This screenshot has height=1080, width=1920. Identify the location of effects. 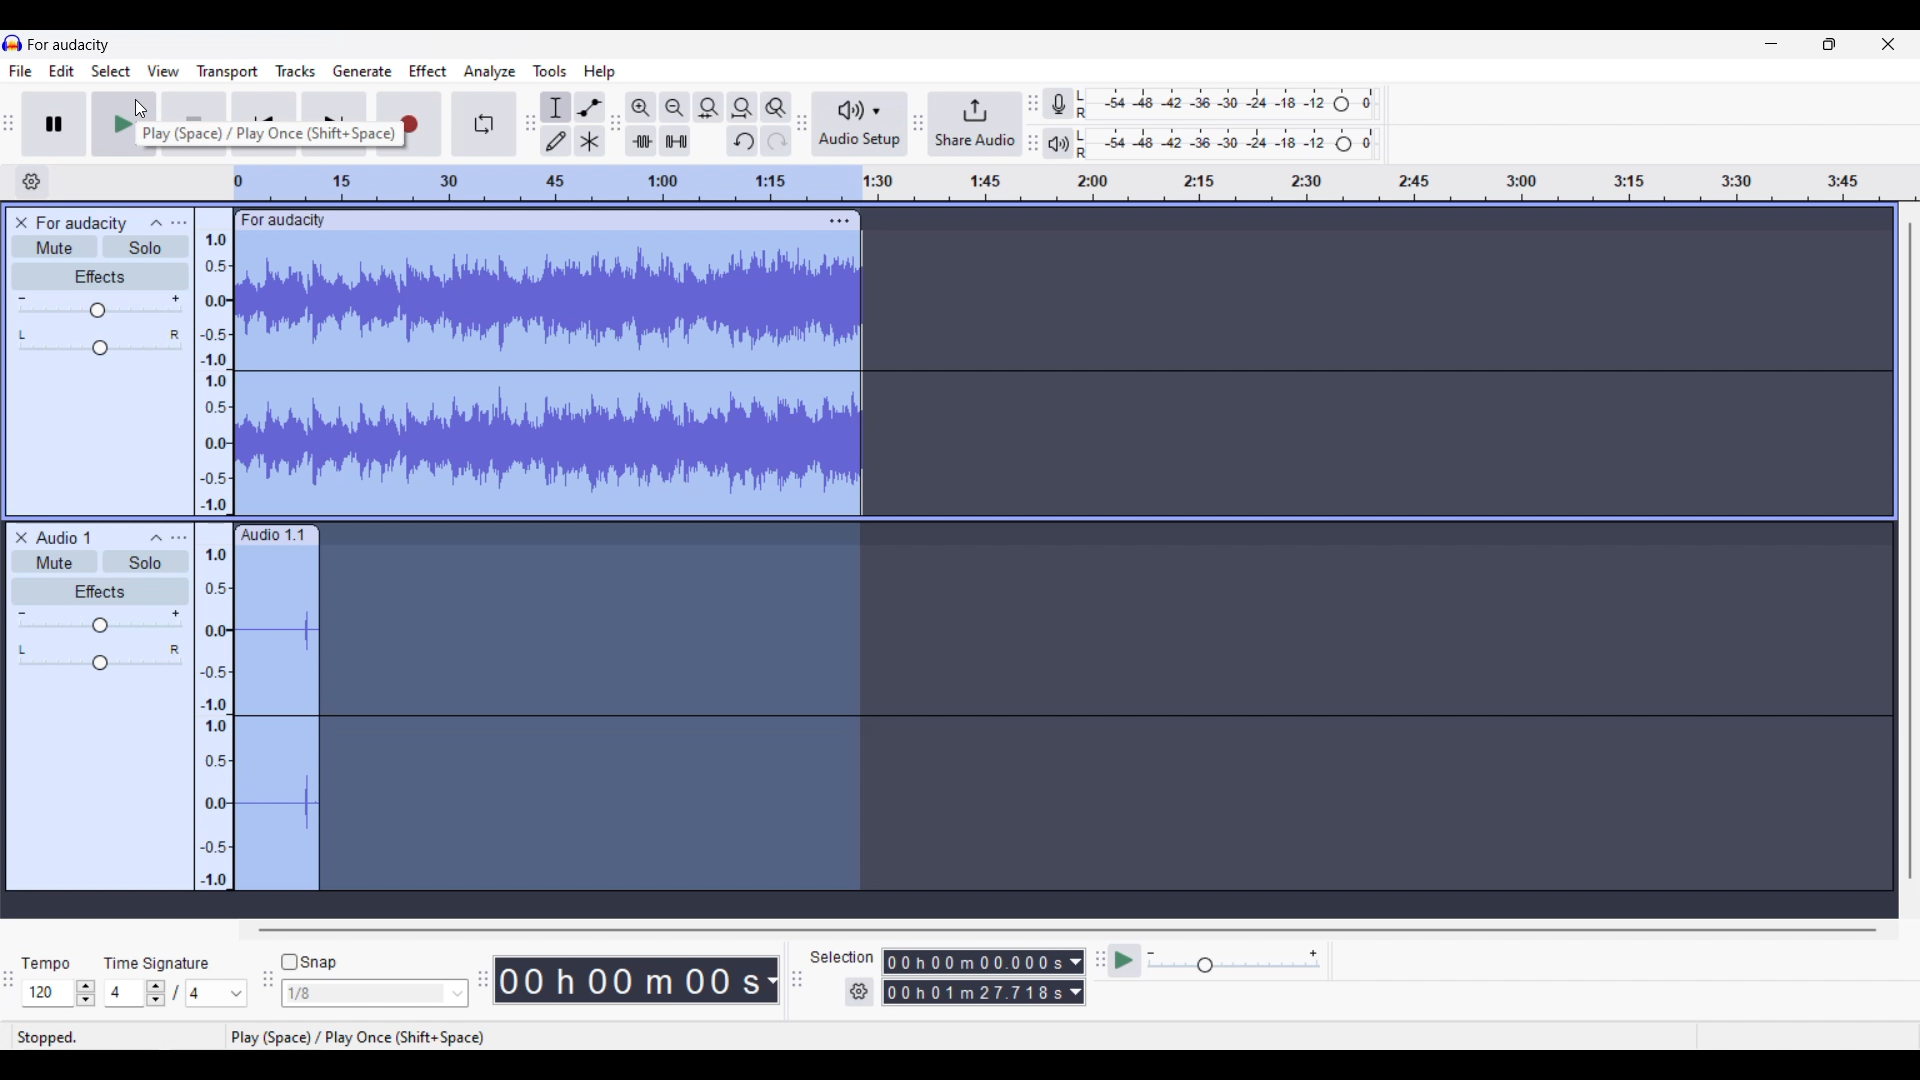
(100, 592).